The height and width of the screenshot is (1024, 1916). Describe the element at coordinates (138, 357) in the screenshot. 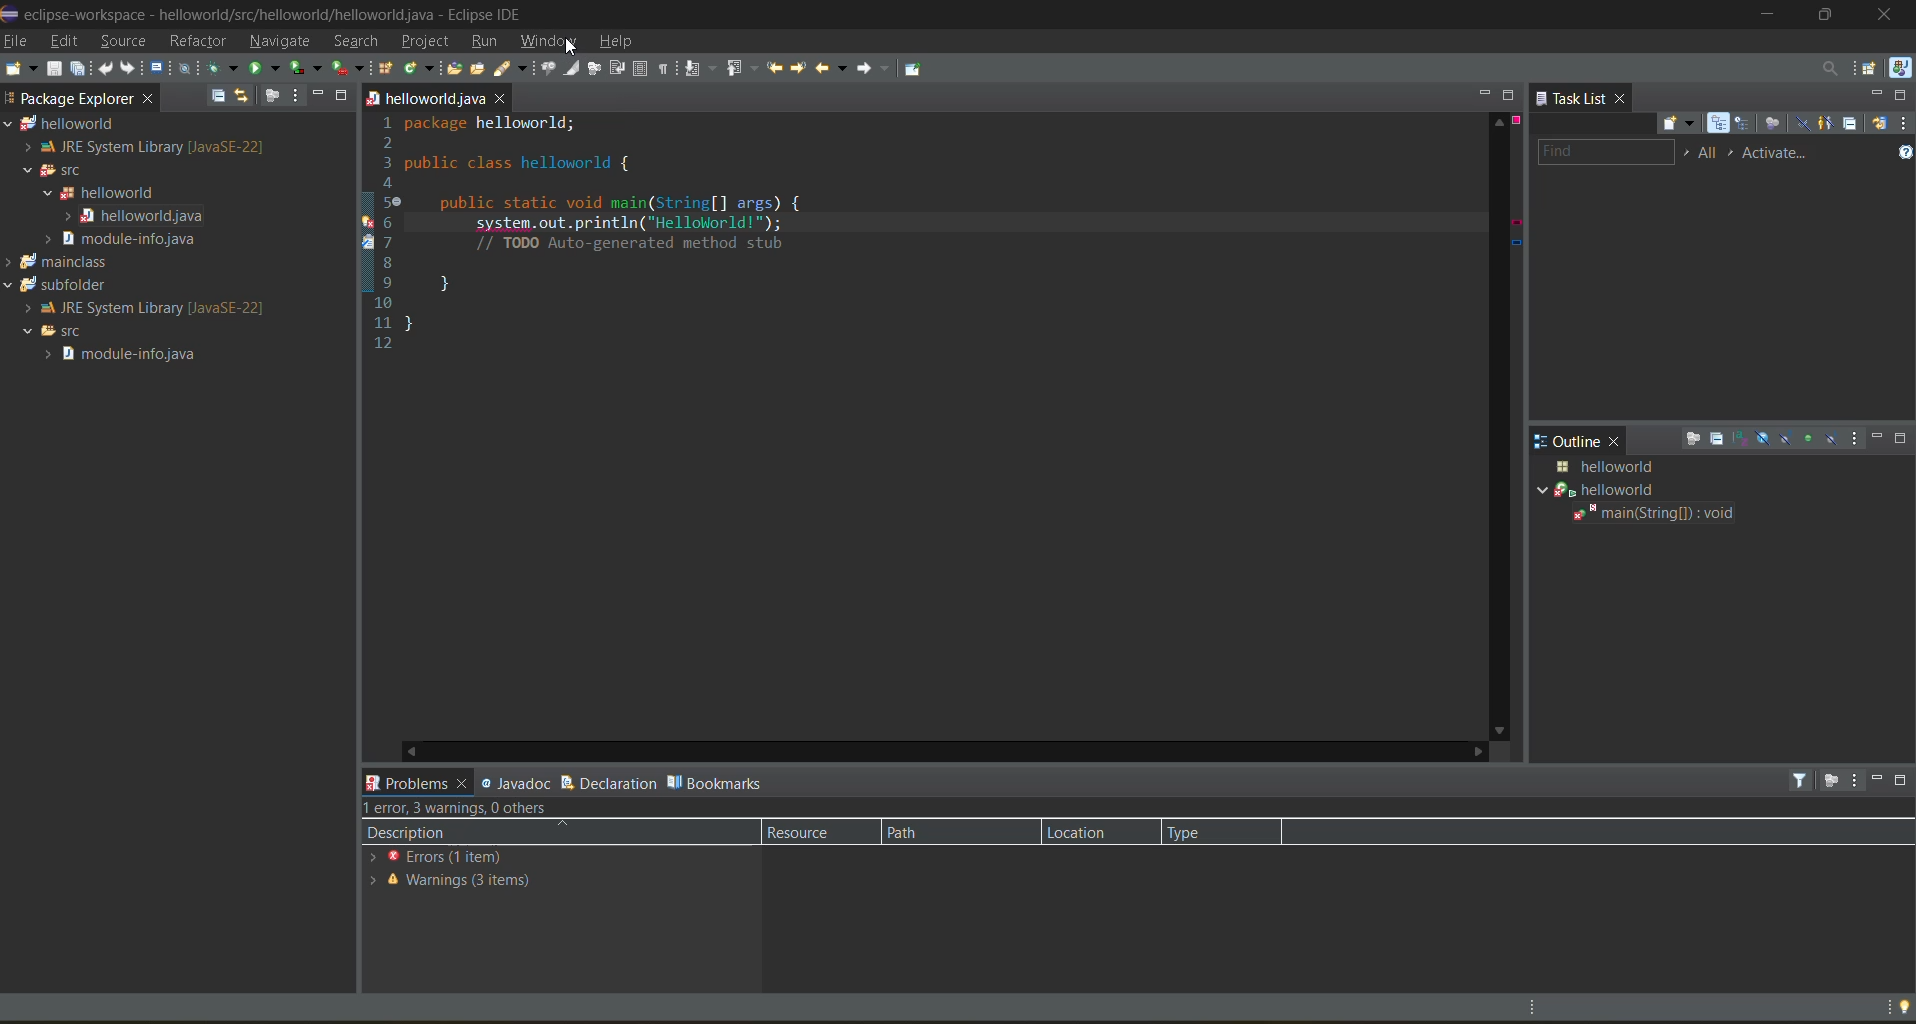

I see `module info java` at that location.